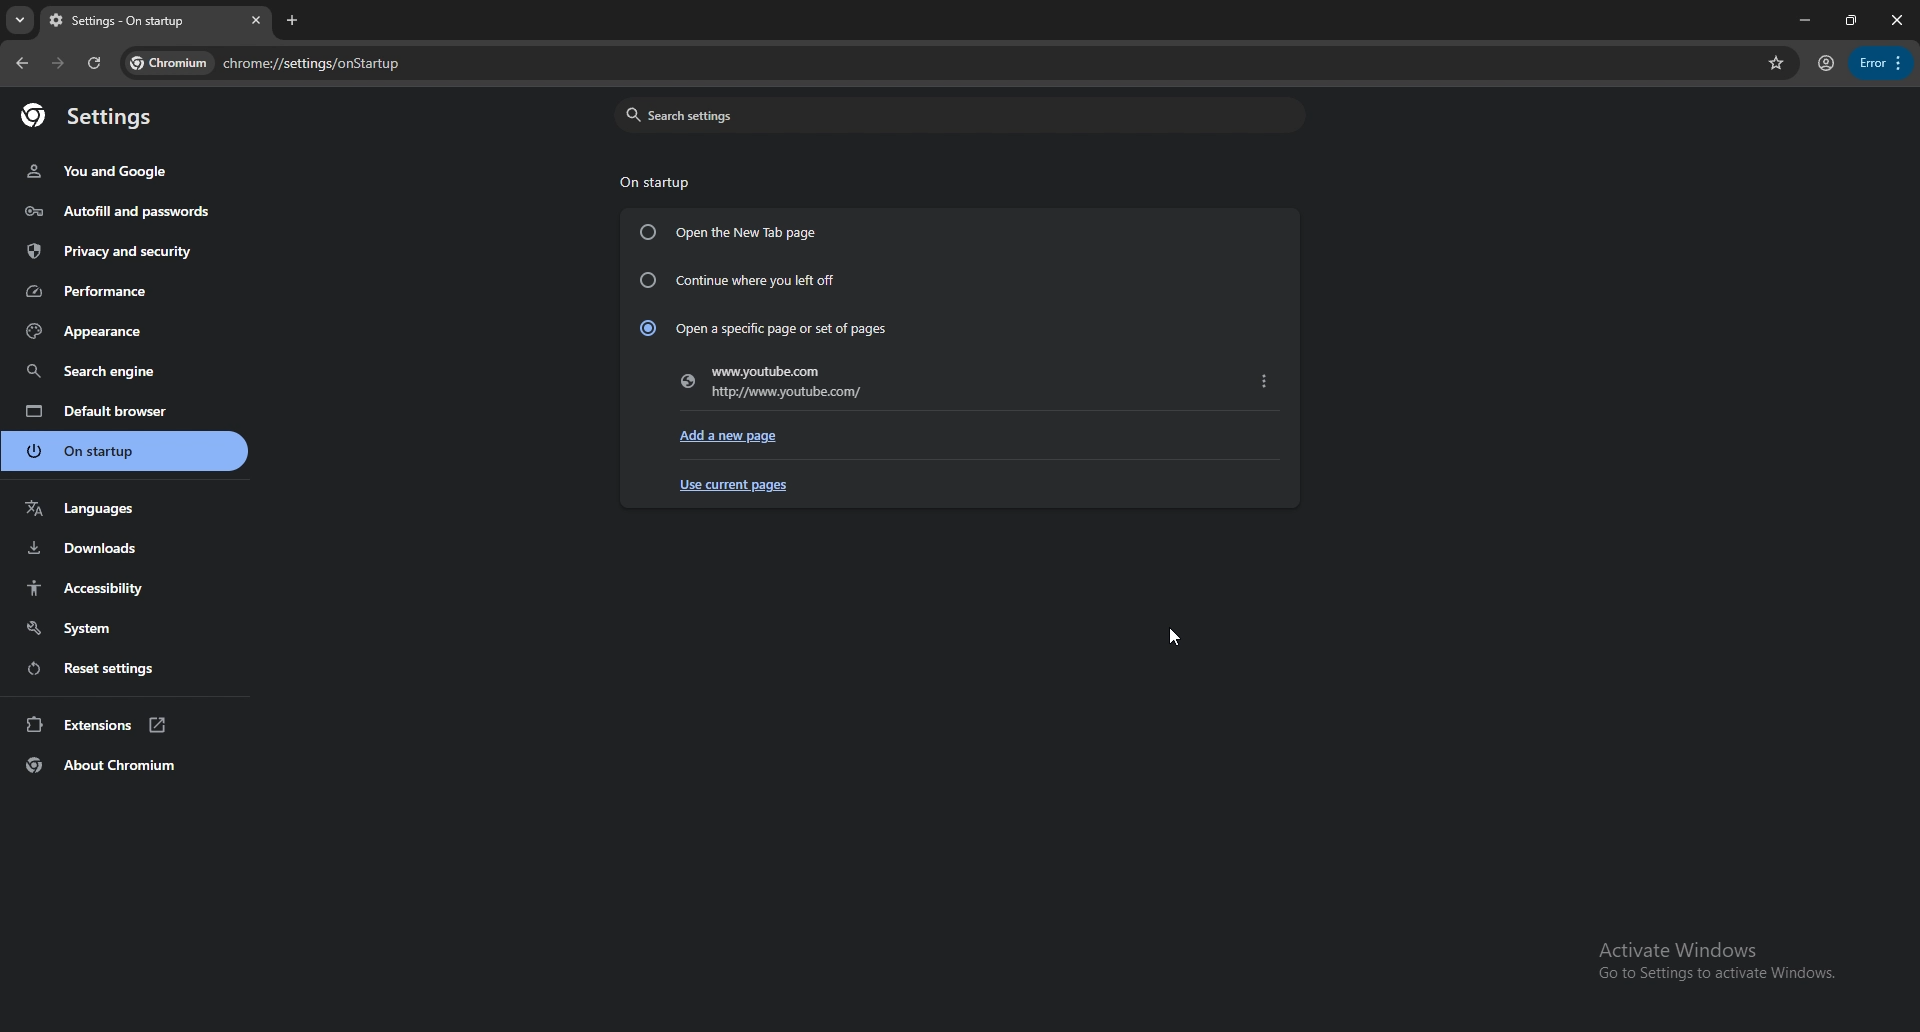 The image size is (1920, 1032). Describe the element at coordinates (20, 21) in the screenshot. I see `search tabs` at that location.